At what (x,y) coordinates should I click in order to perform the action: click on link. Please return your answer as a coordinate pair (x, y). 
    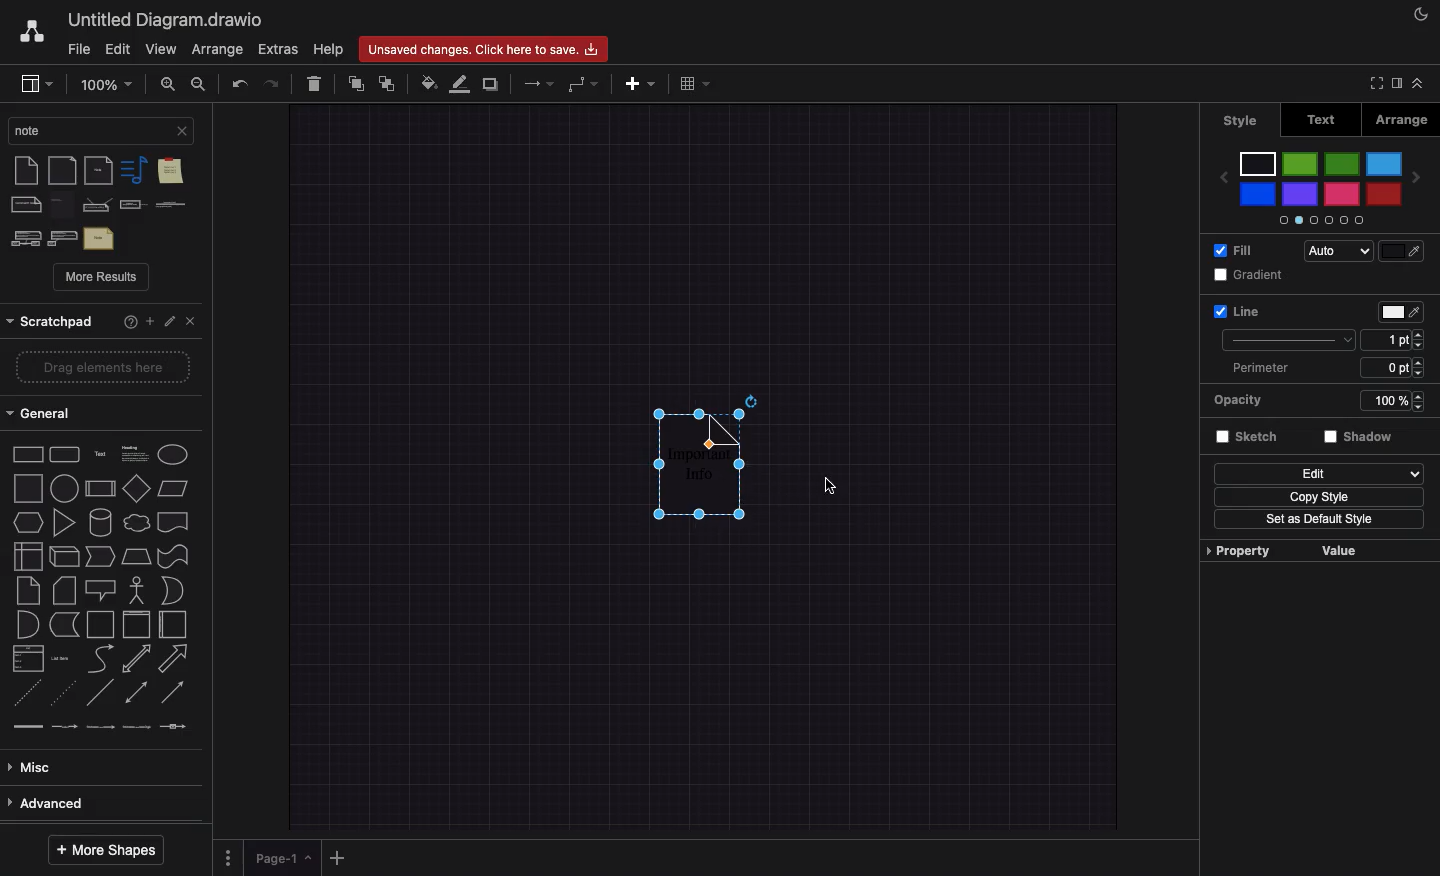
    Looking at the image, I should click on (28, 731).